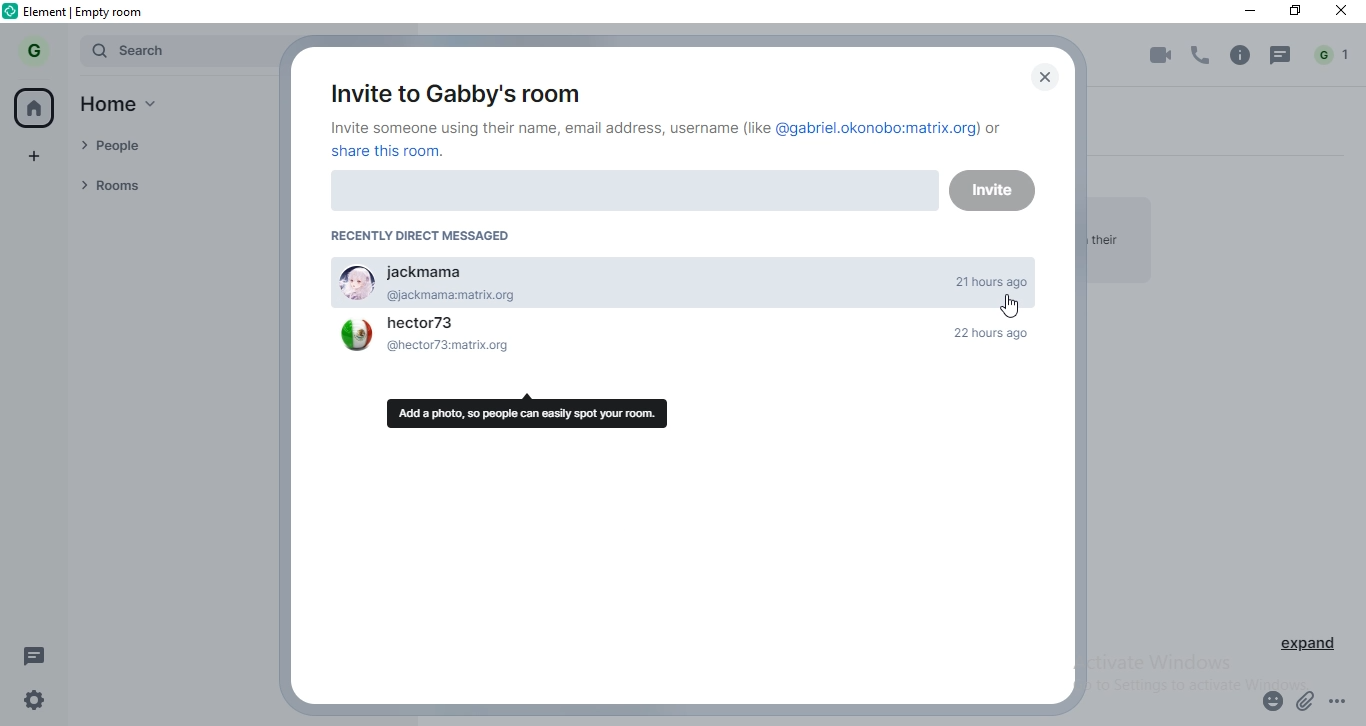 The height and width of the screenshot is (726, 1366). What do you see at coordinates (37, 107) in the screenshot?
I see `home` at bounding box center [37, 107].